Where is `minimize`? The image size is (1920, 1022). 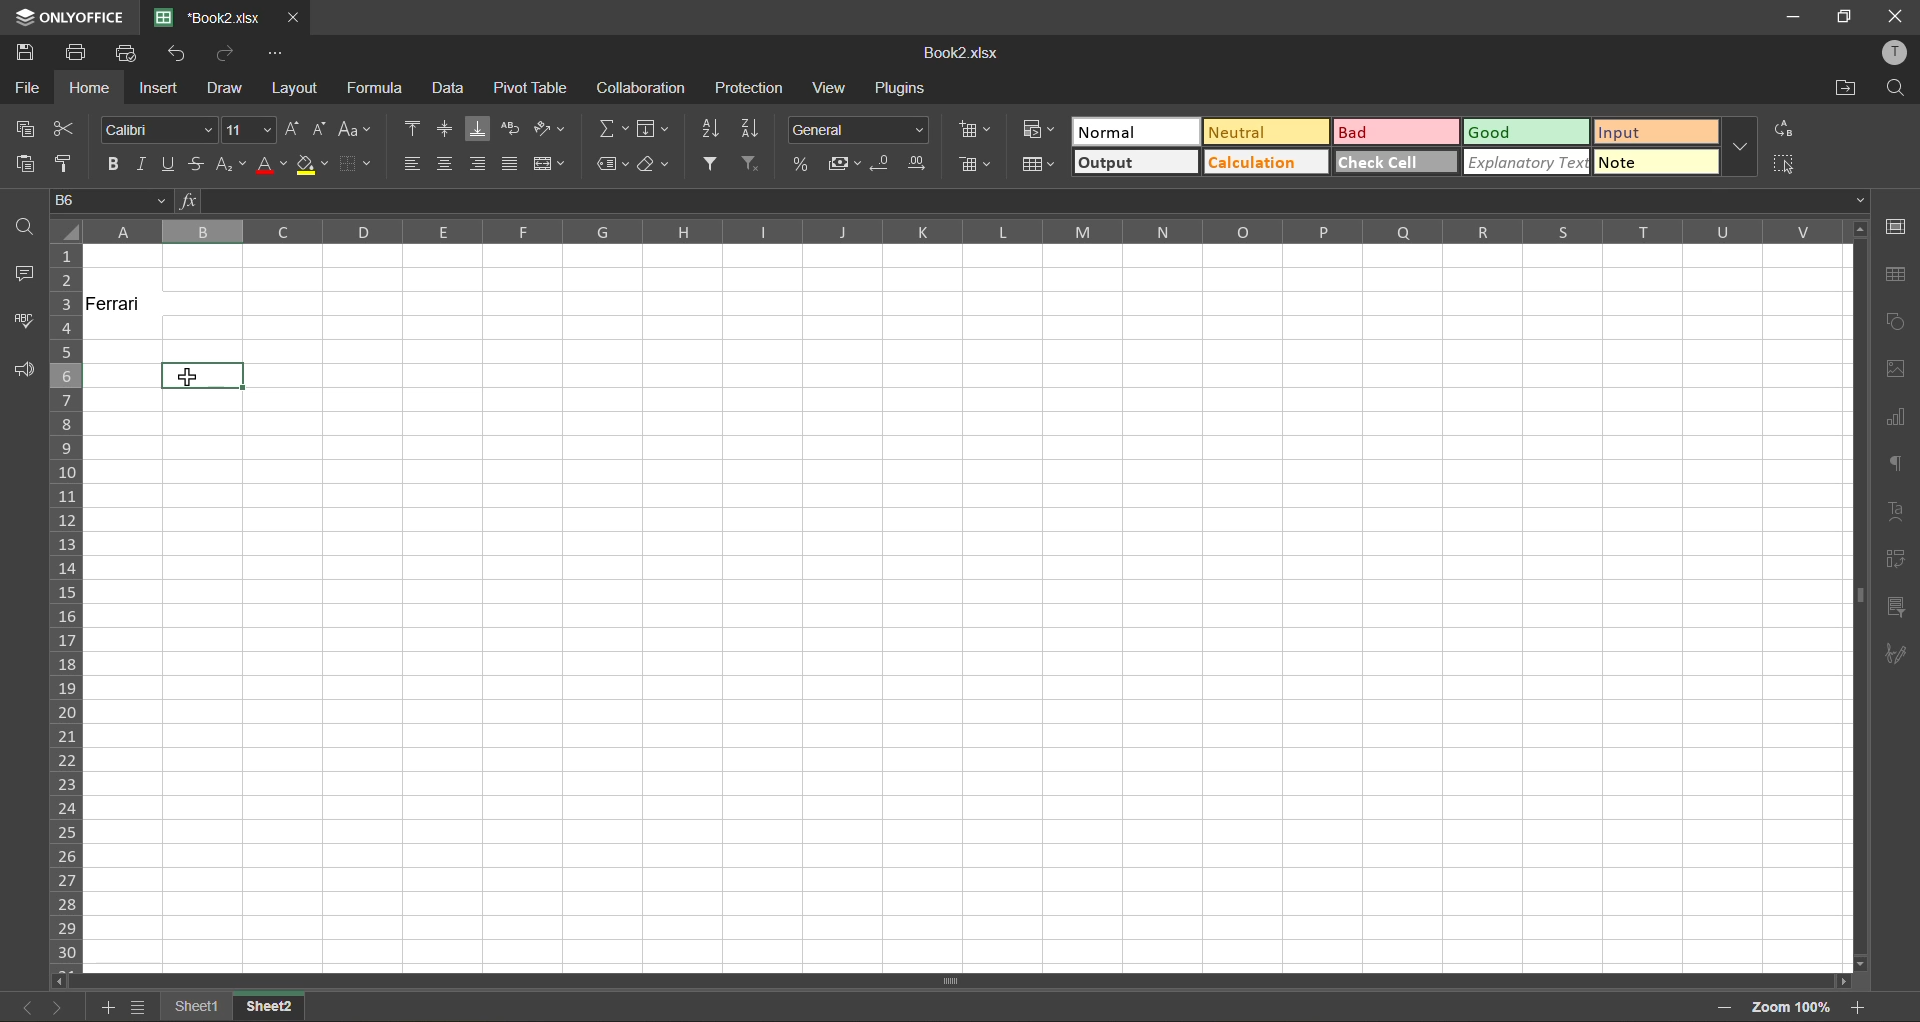 minimize is located at coordinates (1802, 18).